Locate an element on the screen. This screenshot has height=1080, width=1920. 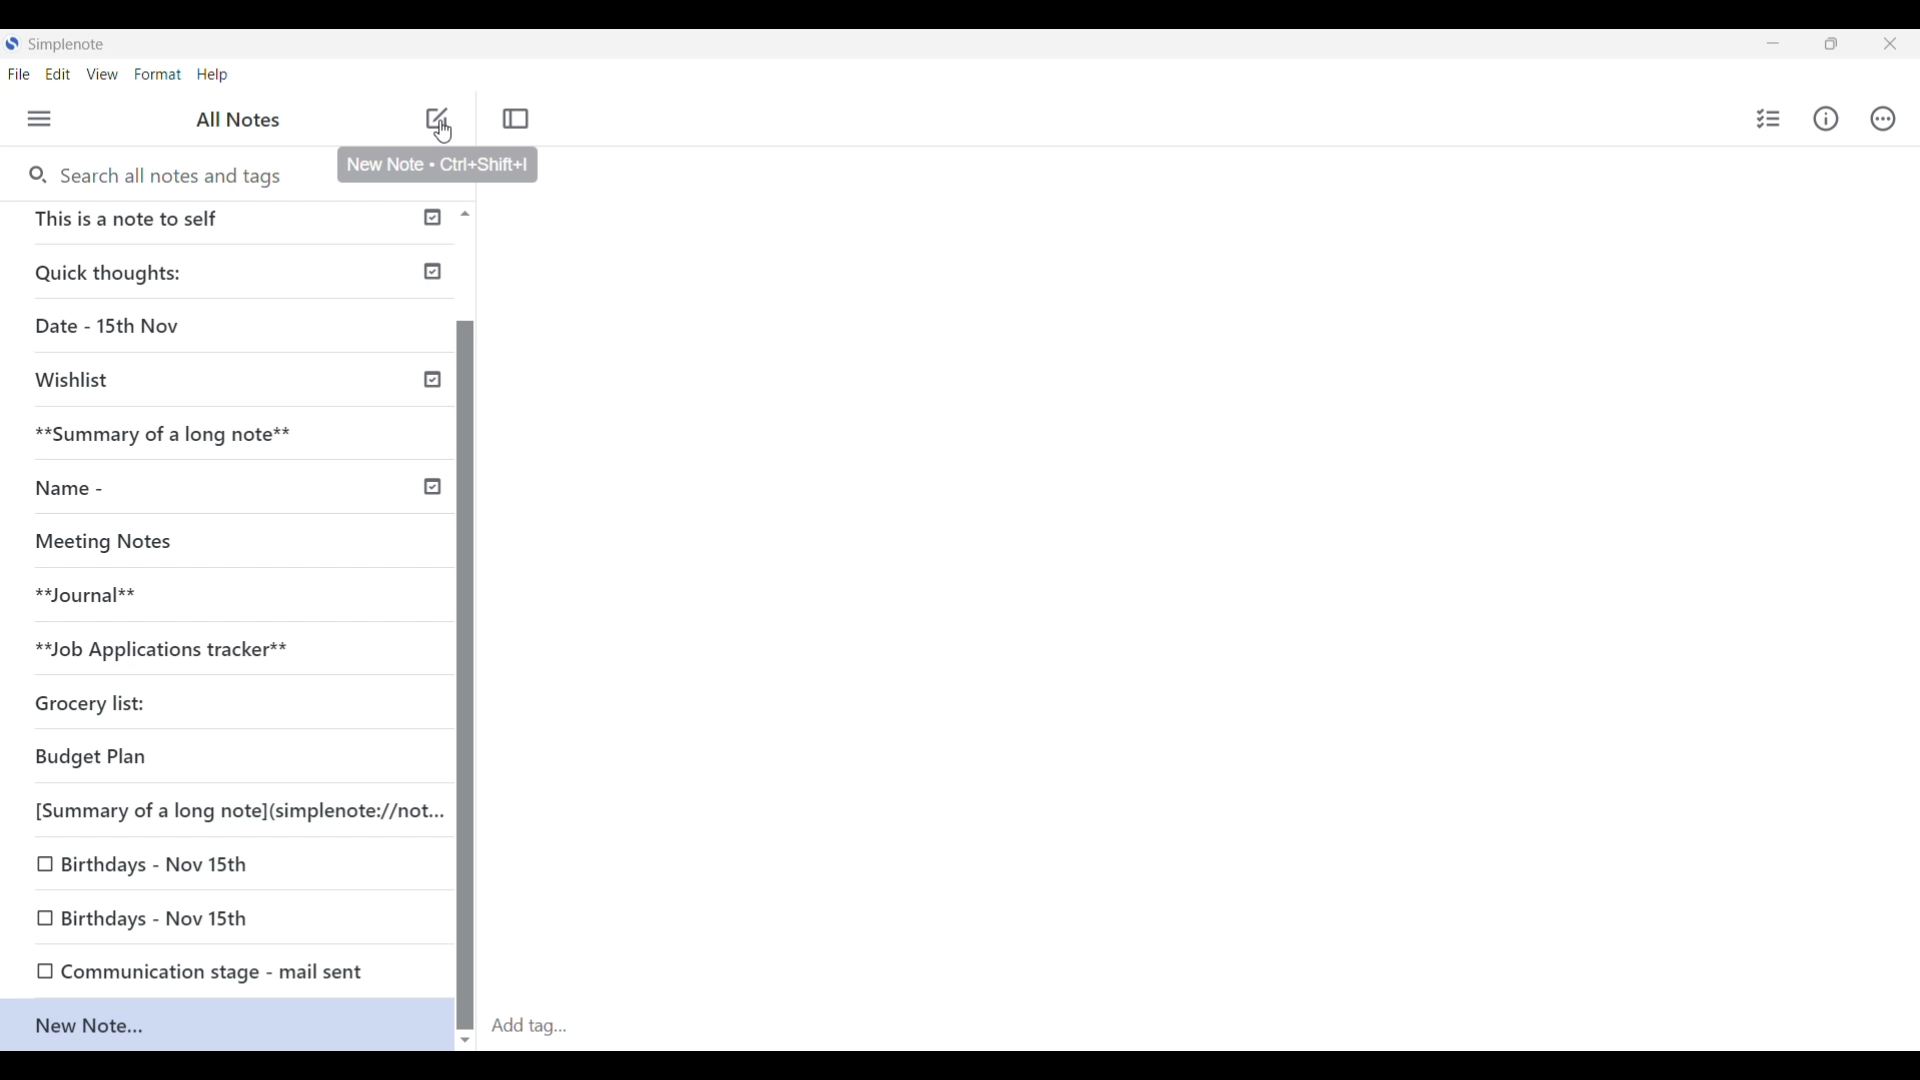
Name - is located at coordinates (120, 488).